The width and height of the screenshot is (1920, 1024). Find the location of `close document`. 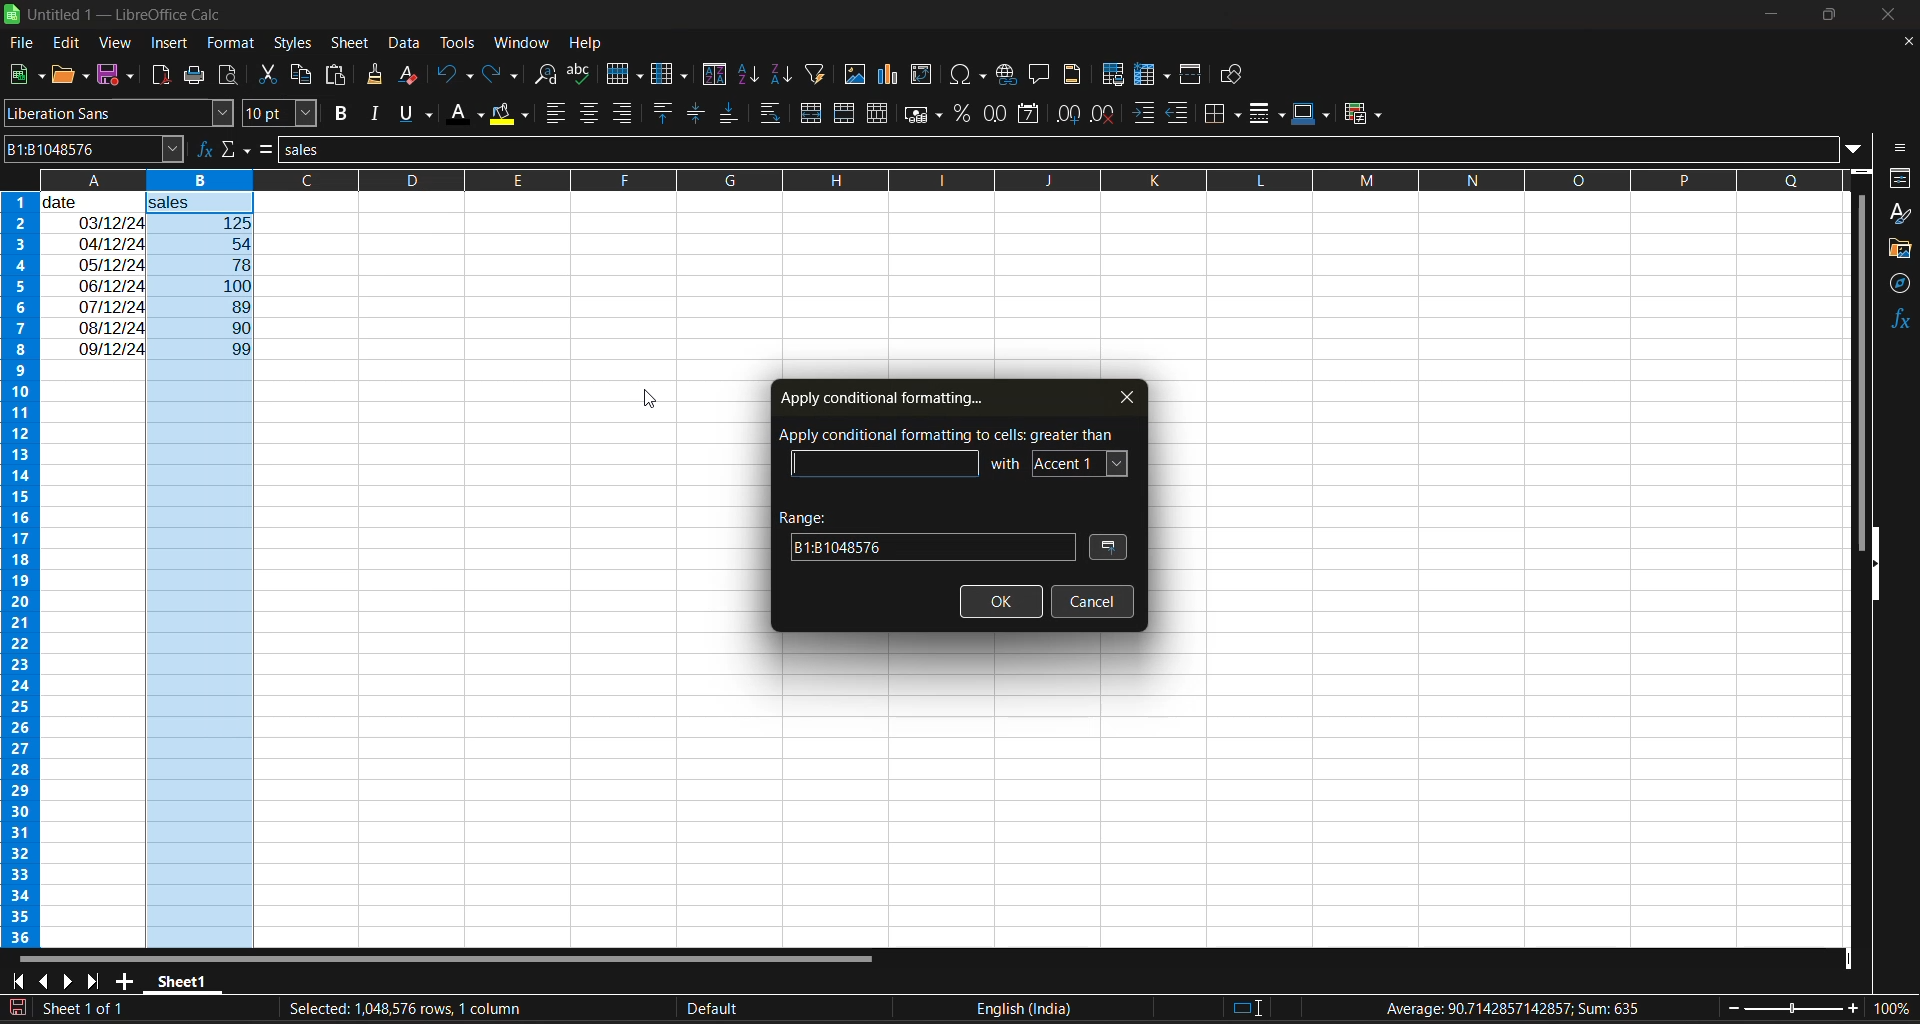

close document is located at coordinates (1904, 42).